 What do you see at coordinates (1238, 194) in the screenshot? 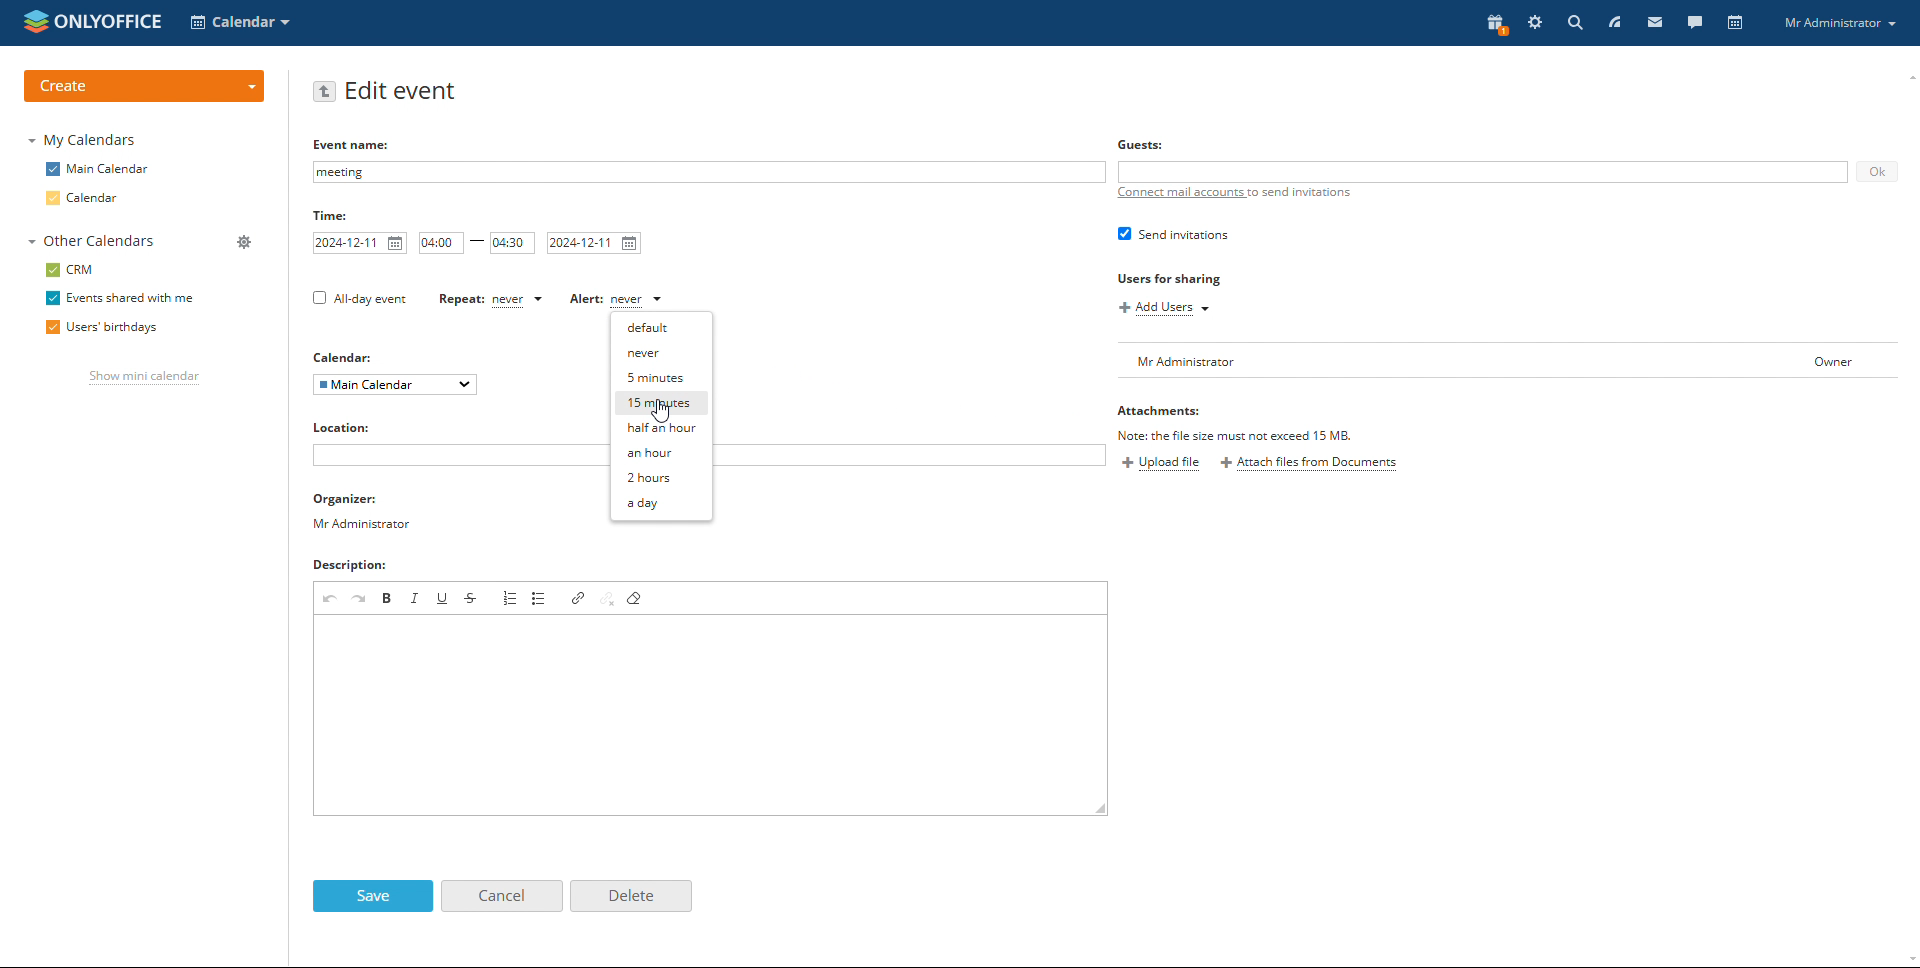
I see `connect mail accounts` at bounding box center [1238, 194].